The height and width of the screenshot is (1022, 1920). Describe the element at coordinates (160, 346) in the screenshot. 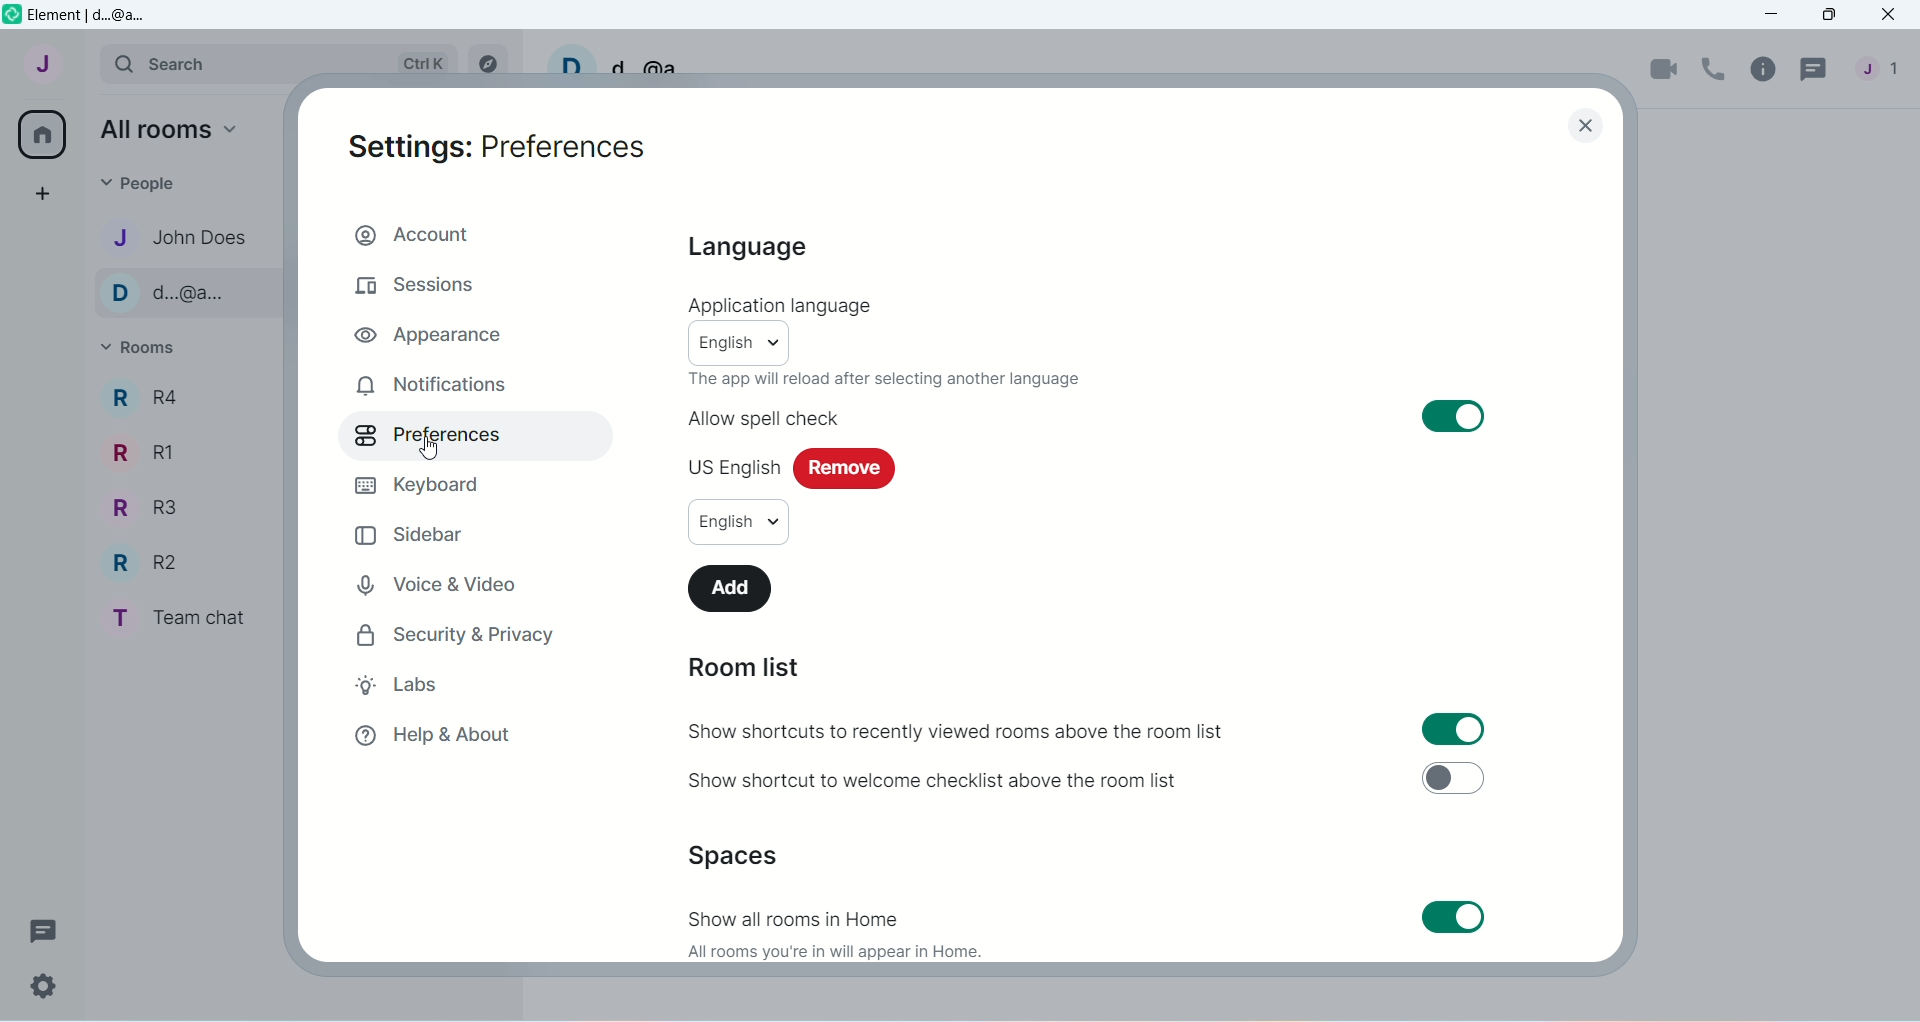

I see `Rooms` at that location.